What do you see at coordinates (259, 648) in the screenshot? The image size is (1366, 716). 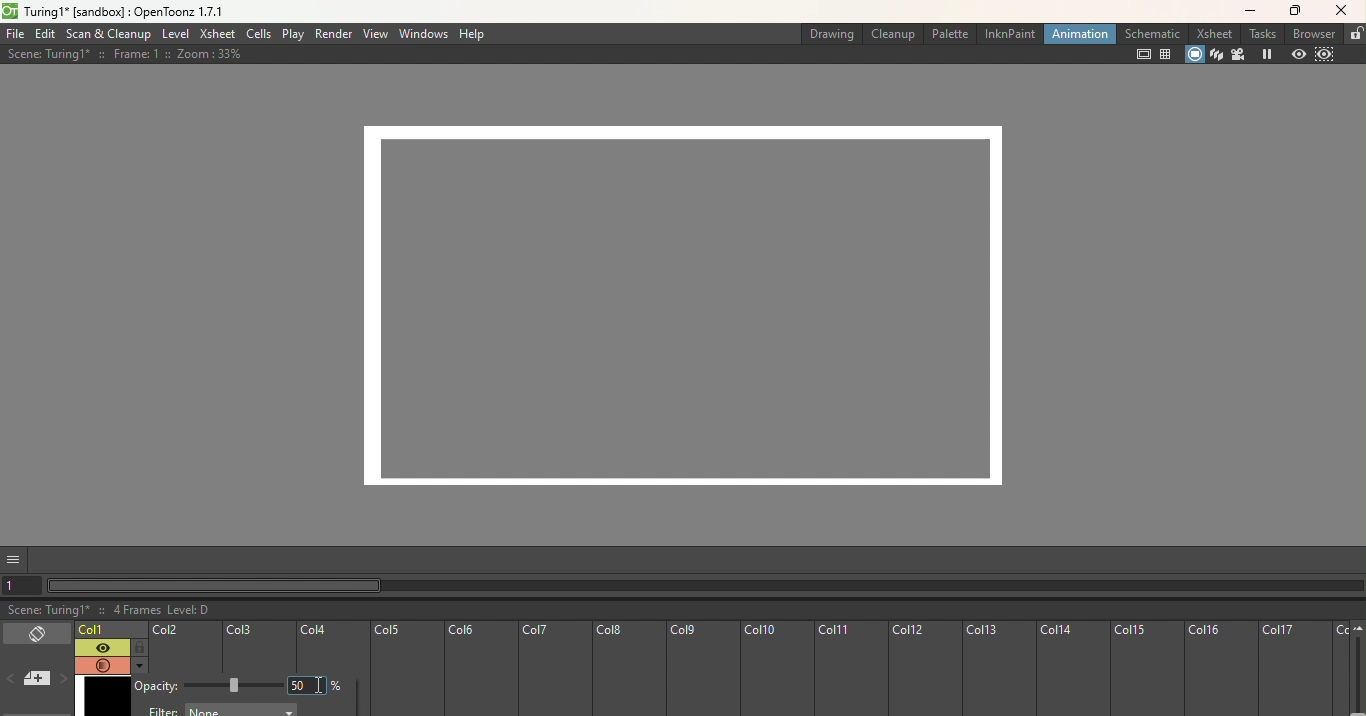 I see `Col3` at bounding box center [259, 648].